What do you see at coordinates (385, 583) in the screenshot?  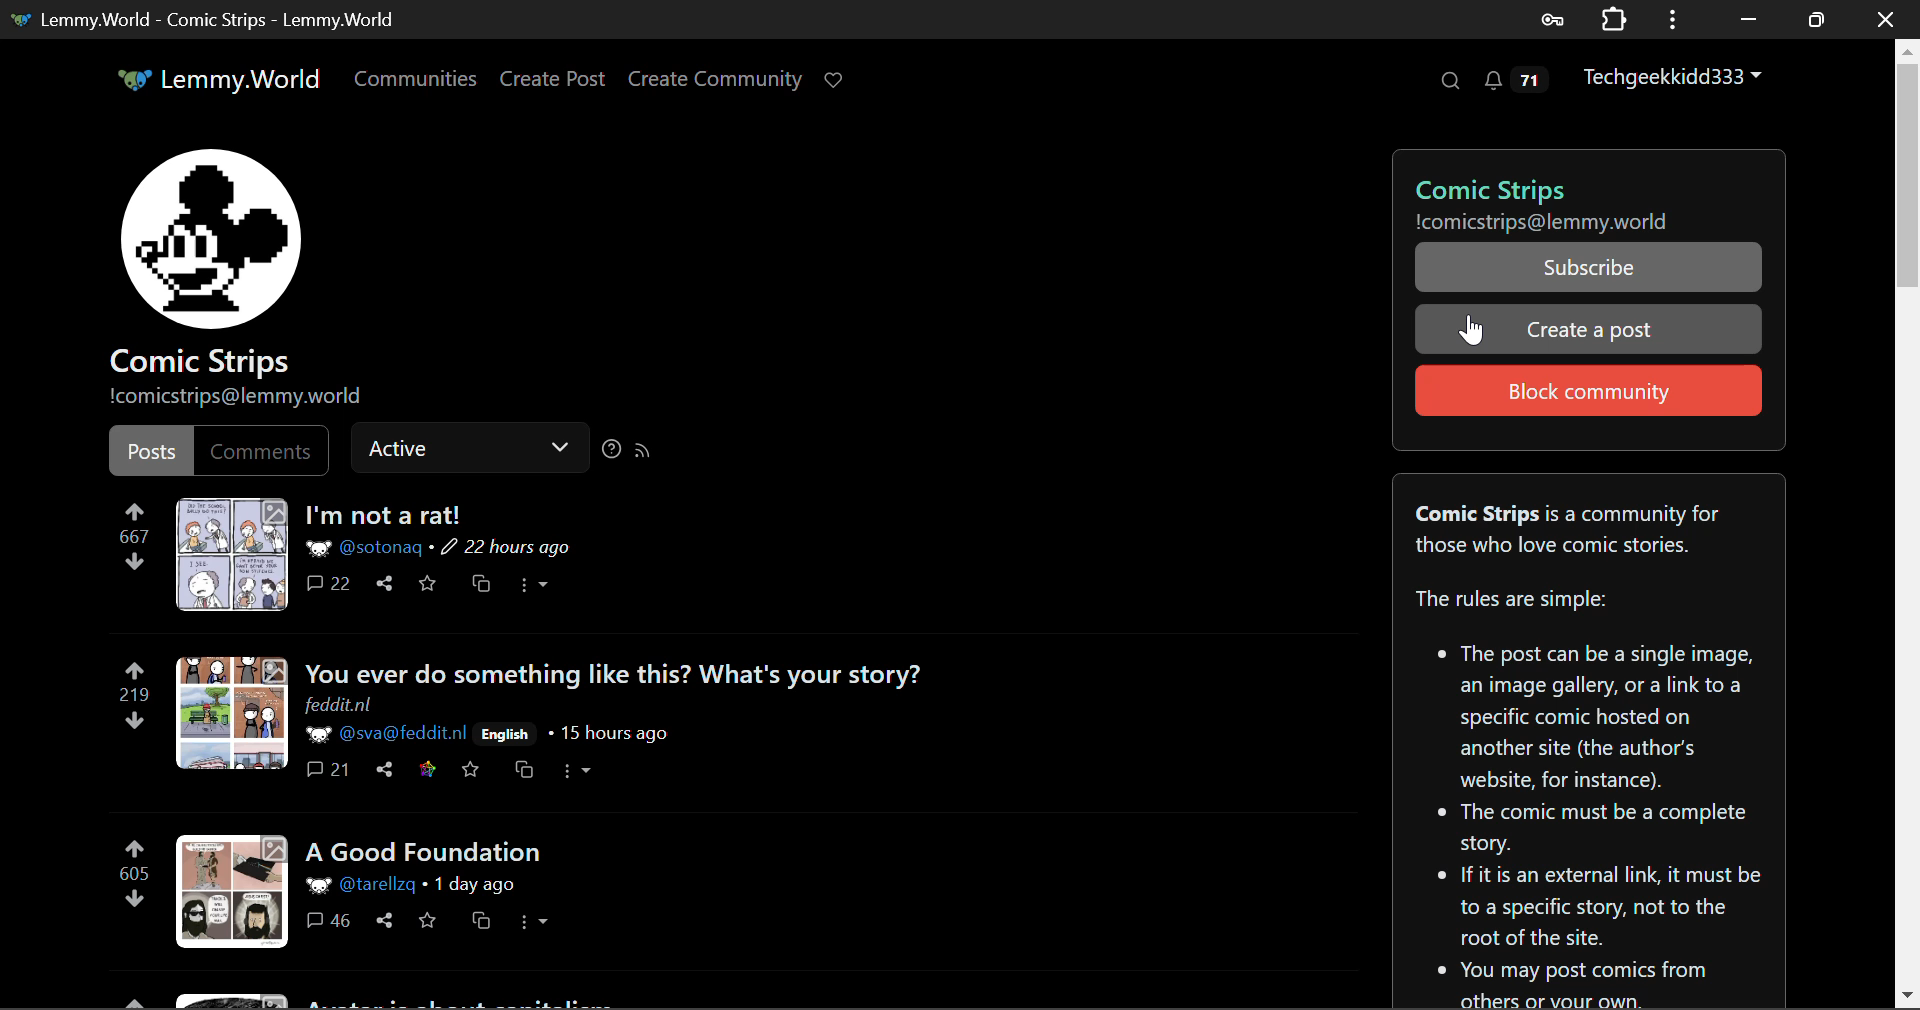 I see `Share` at bounding box center [385, 583].